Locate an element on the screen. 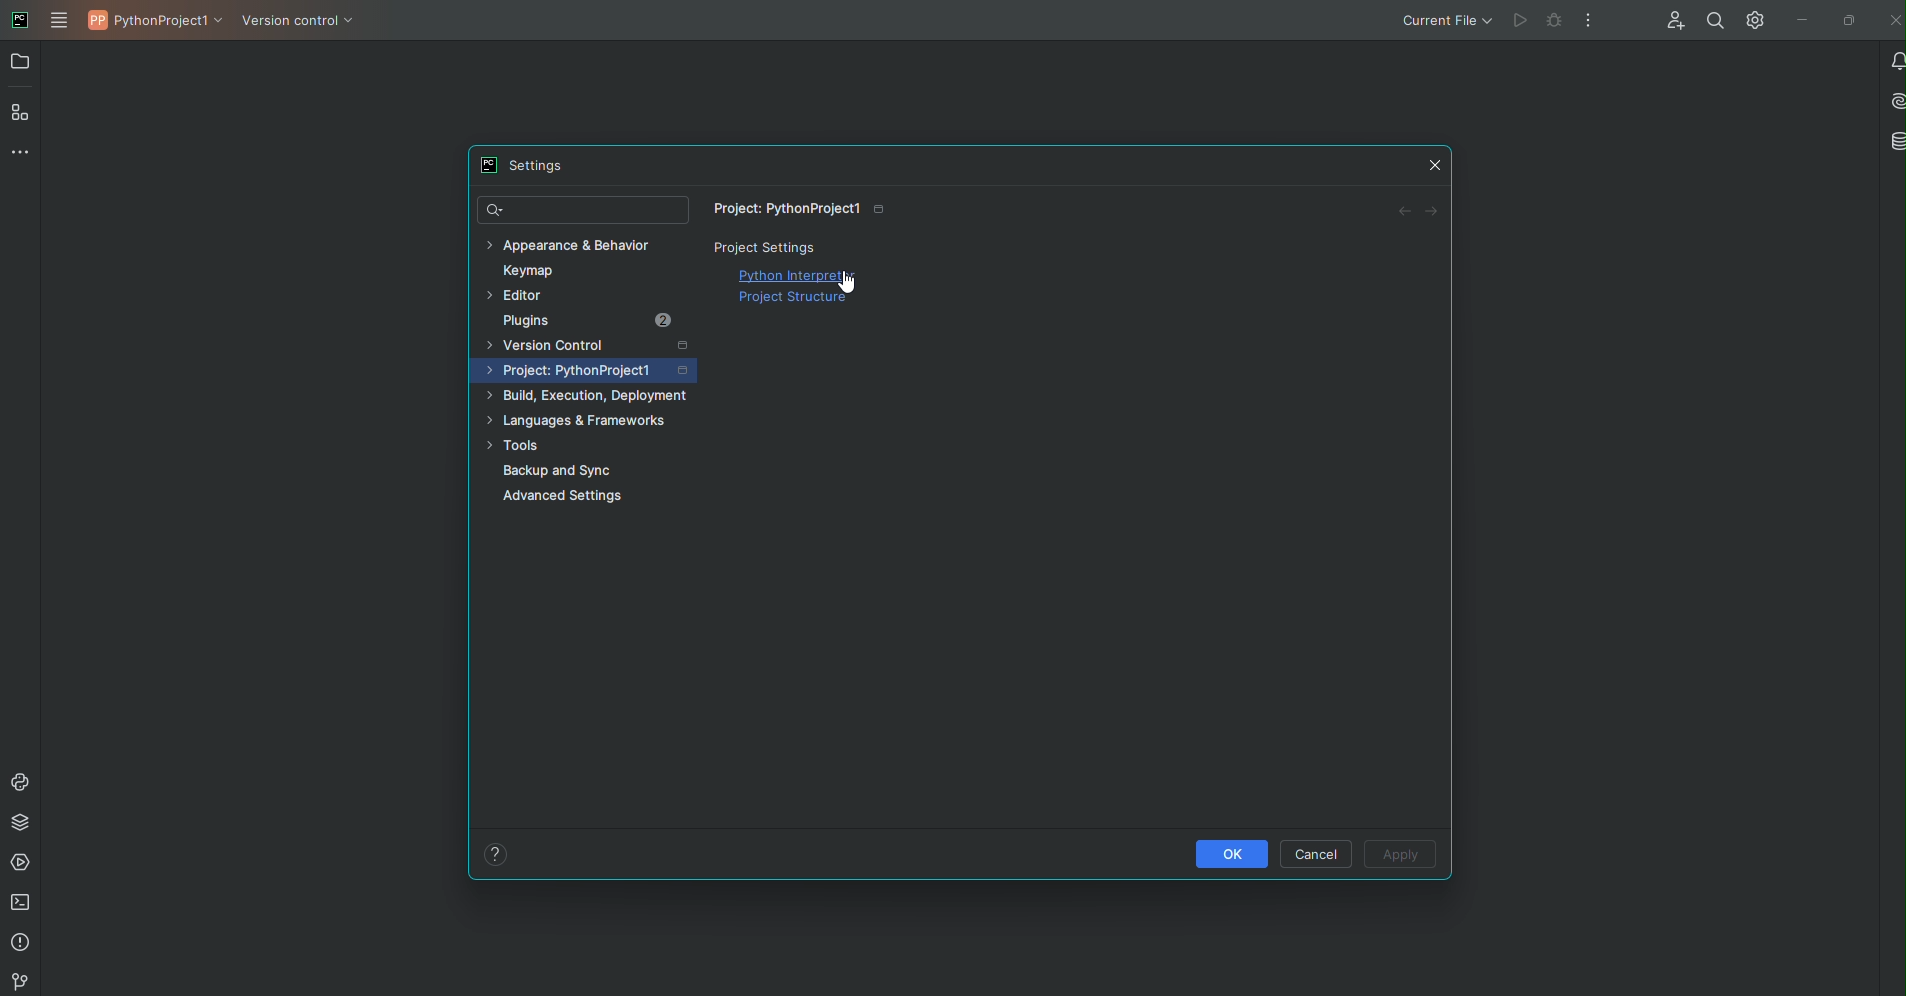 This screenshot has width=1906, height=996. Help is located at coordinates (494, 853).